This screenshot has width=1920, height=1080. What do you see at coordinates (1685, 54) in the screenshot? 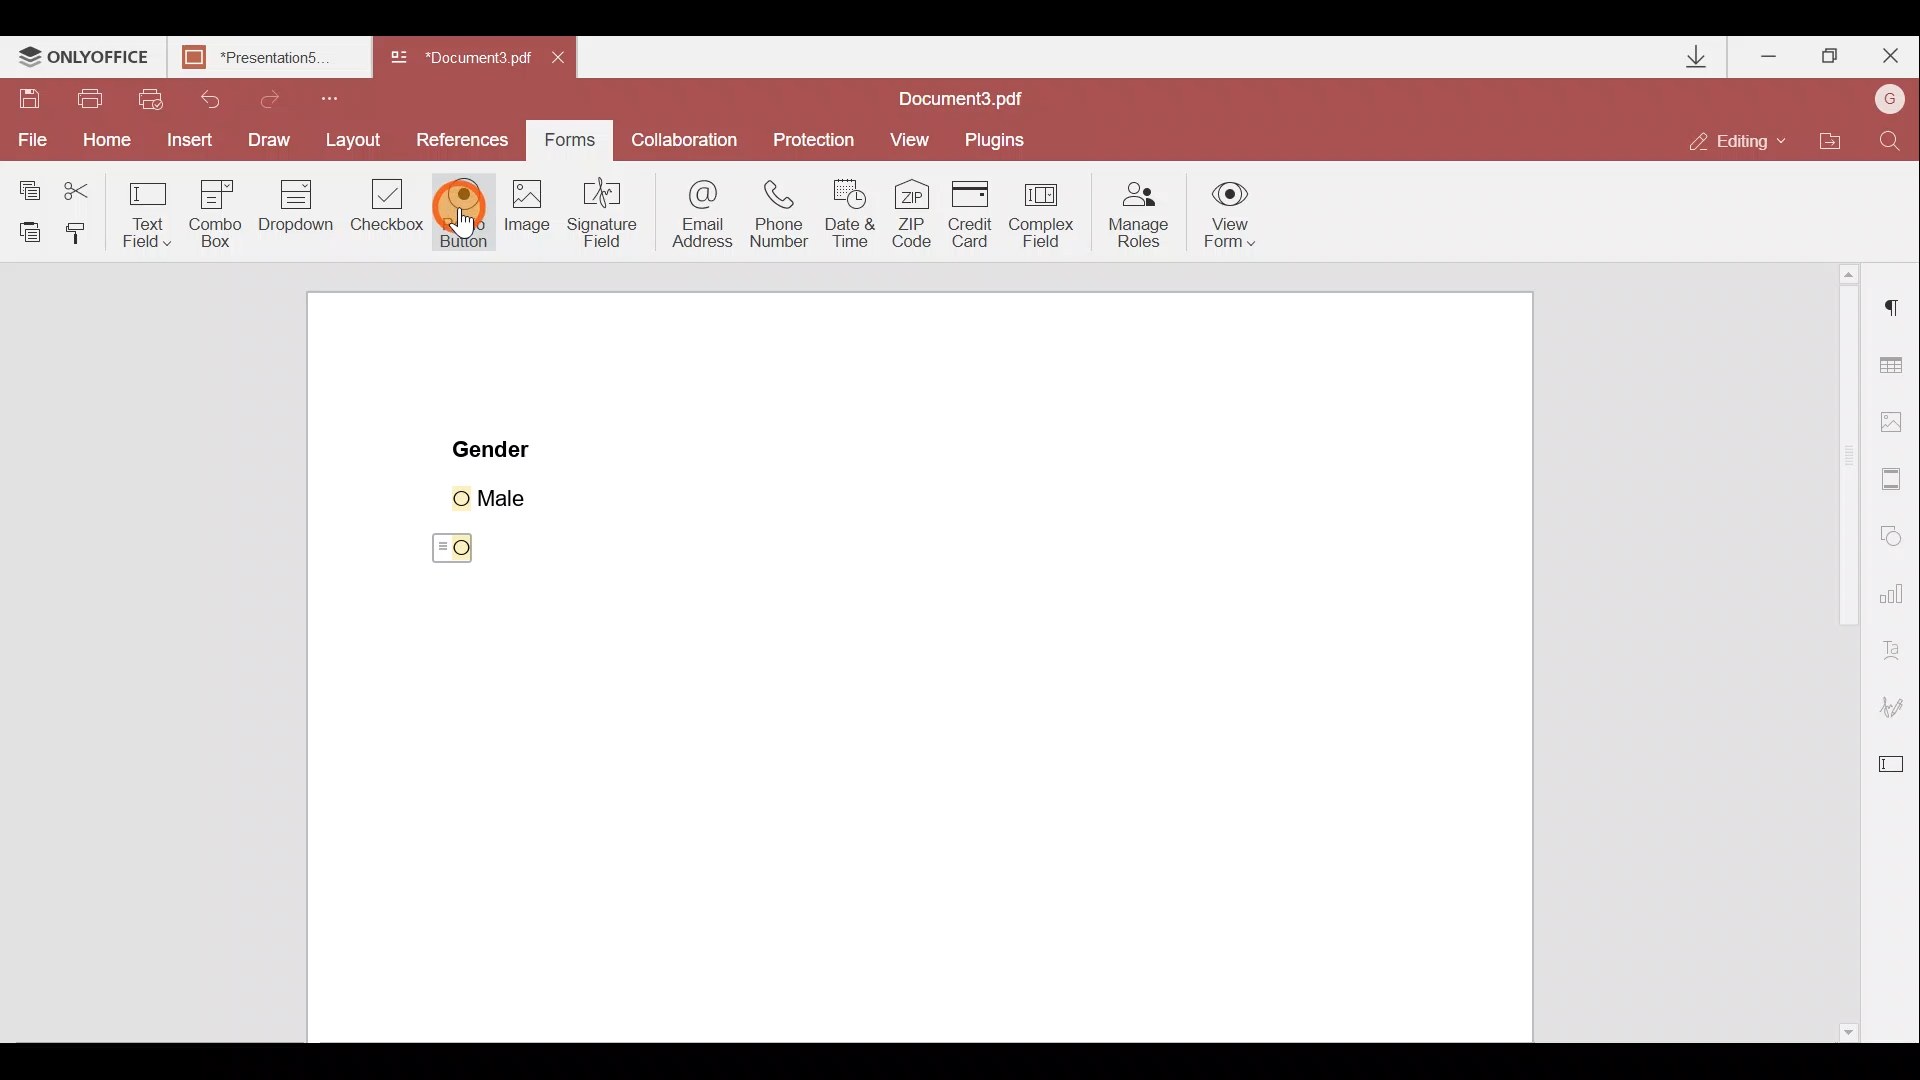
I see `Downloads` at bounding box center [1685, 54].